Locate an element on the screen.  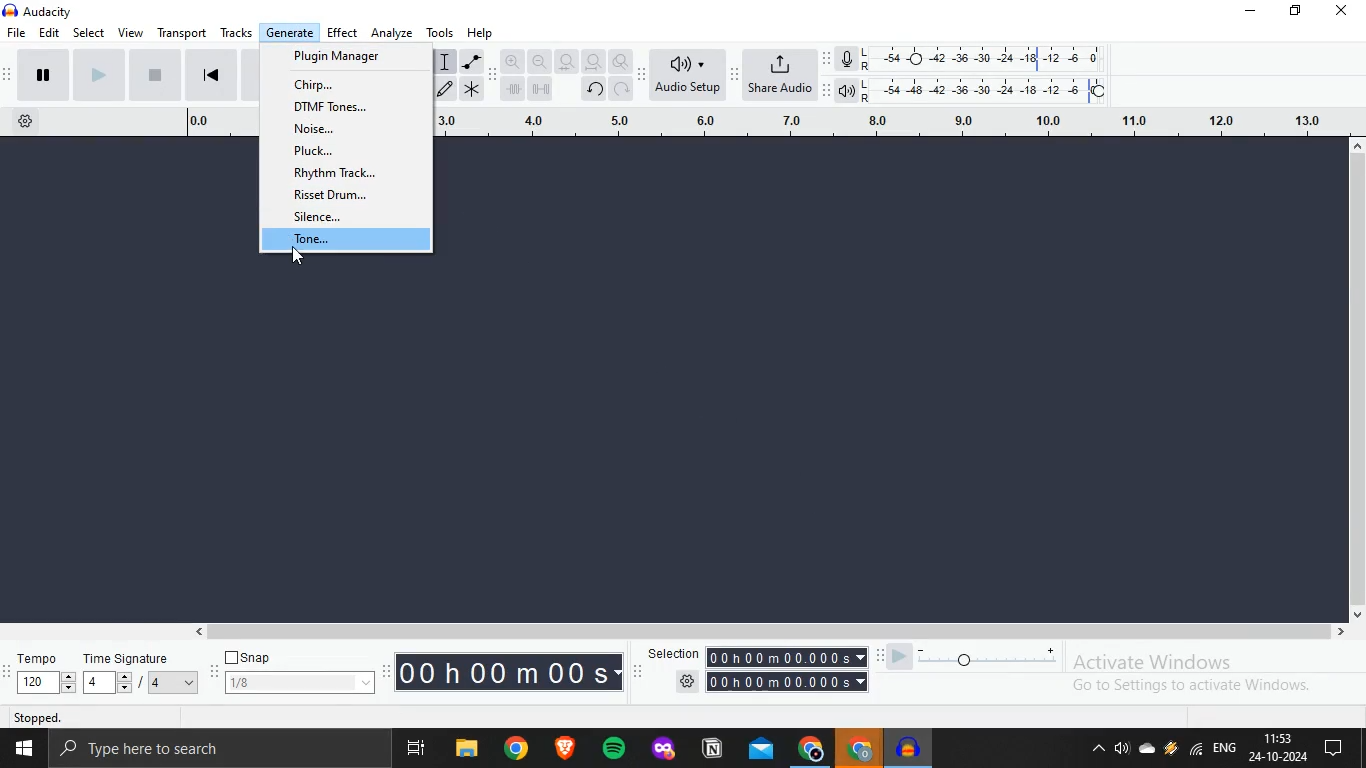
View is located at coordinates (131, 32).